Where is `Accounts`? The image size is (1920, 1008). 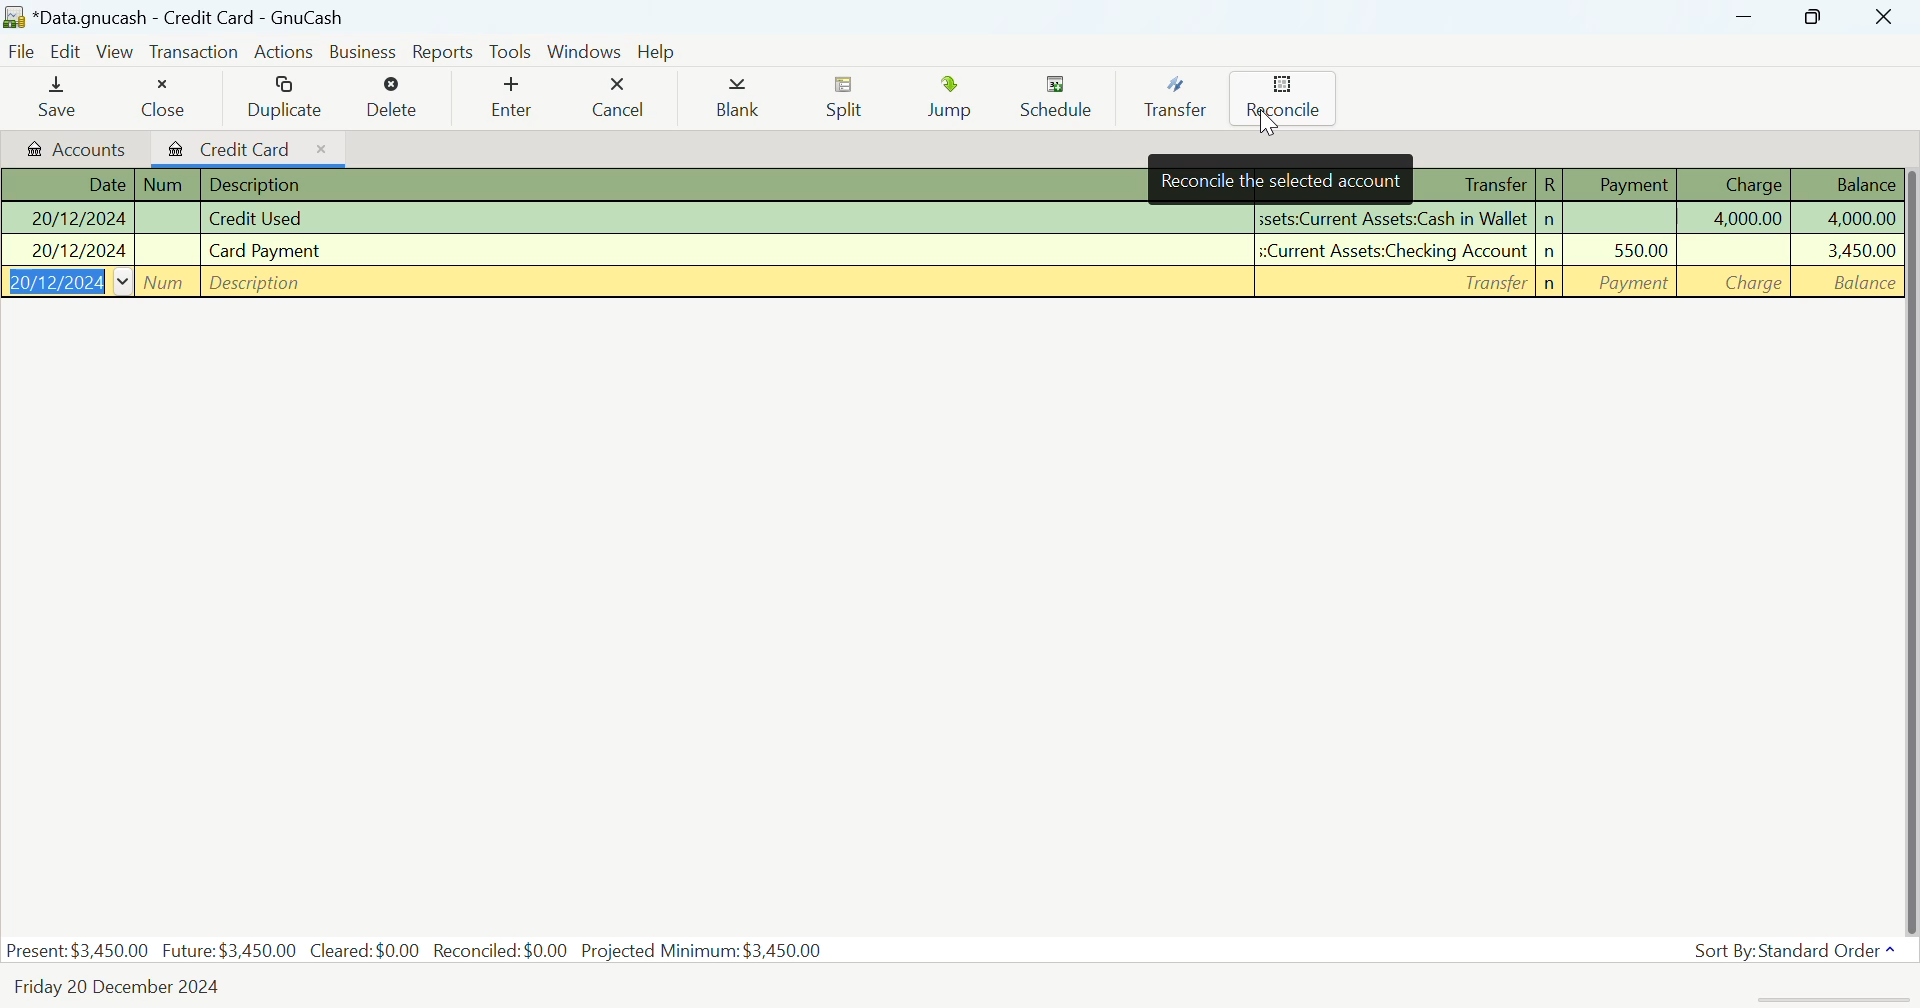
Accounts is located at coordinates (73, 148).